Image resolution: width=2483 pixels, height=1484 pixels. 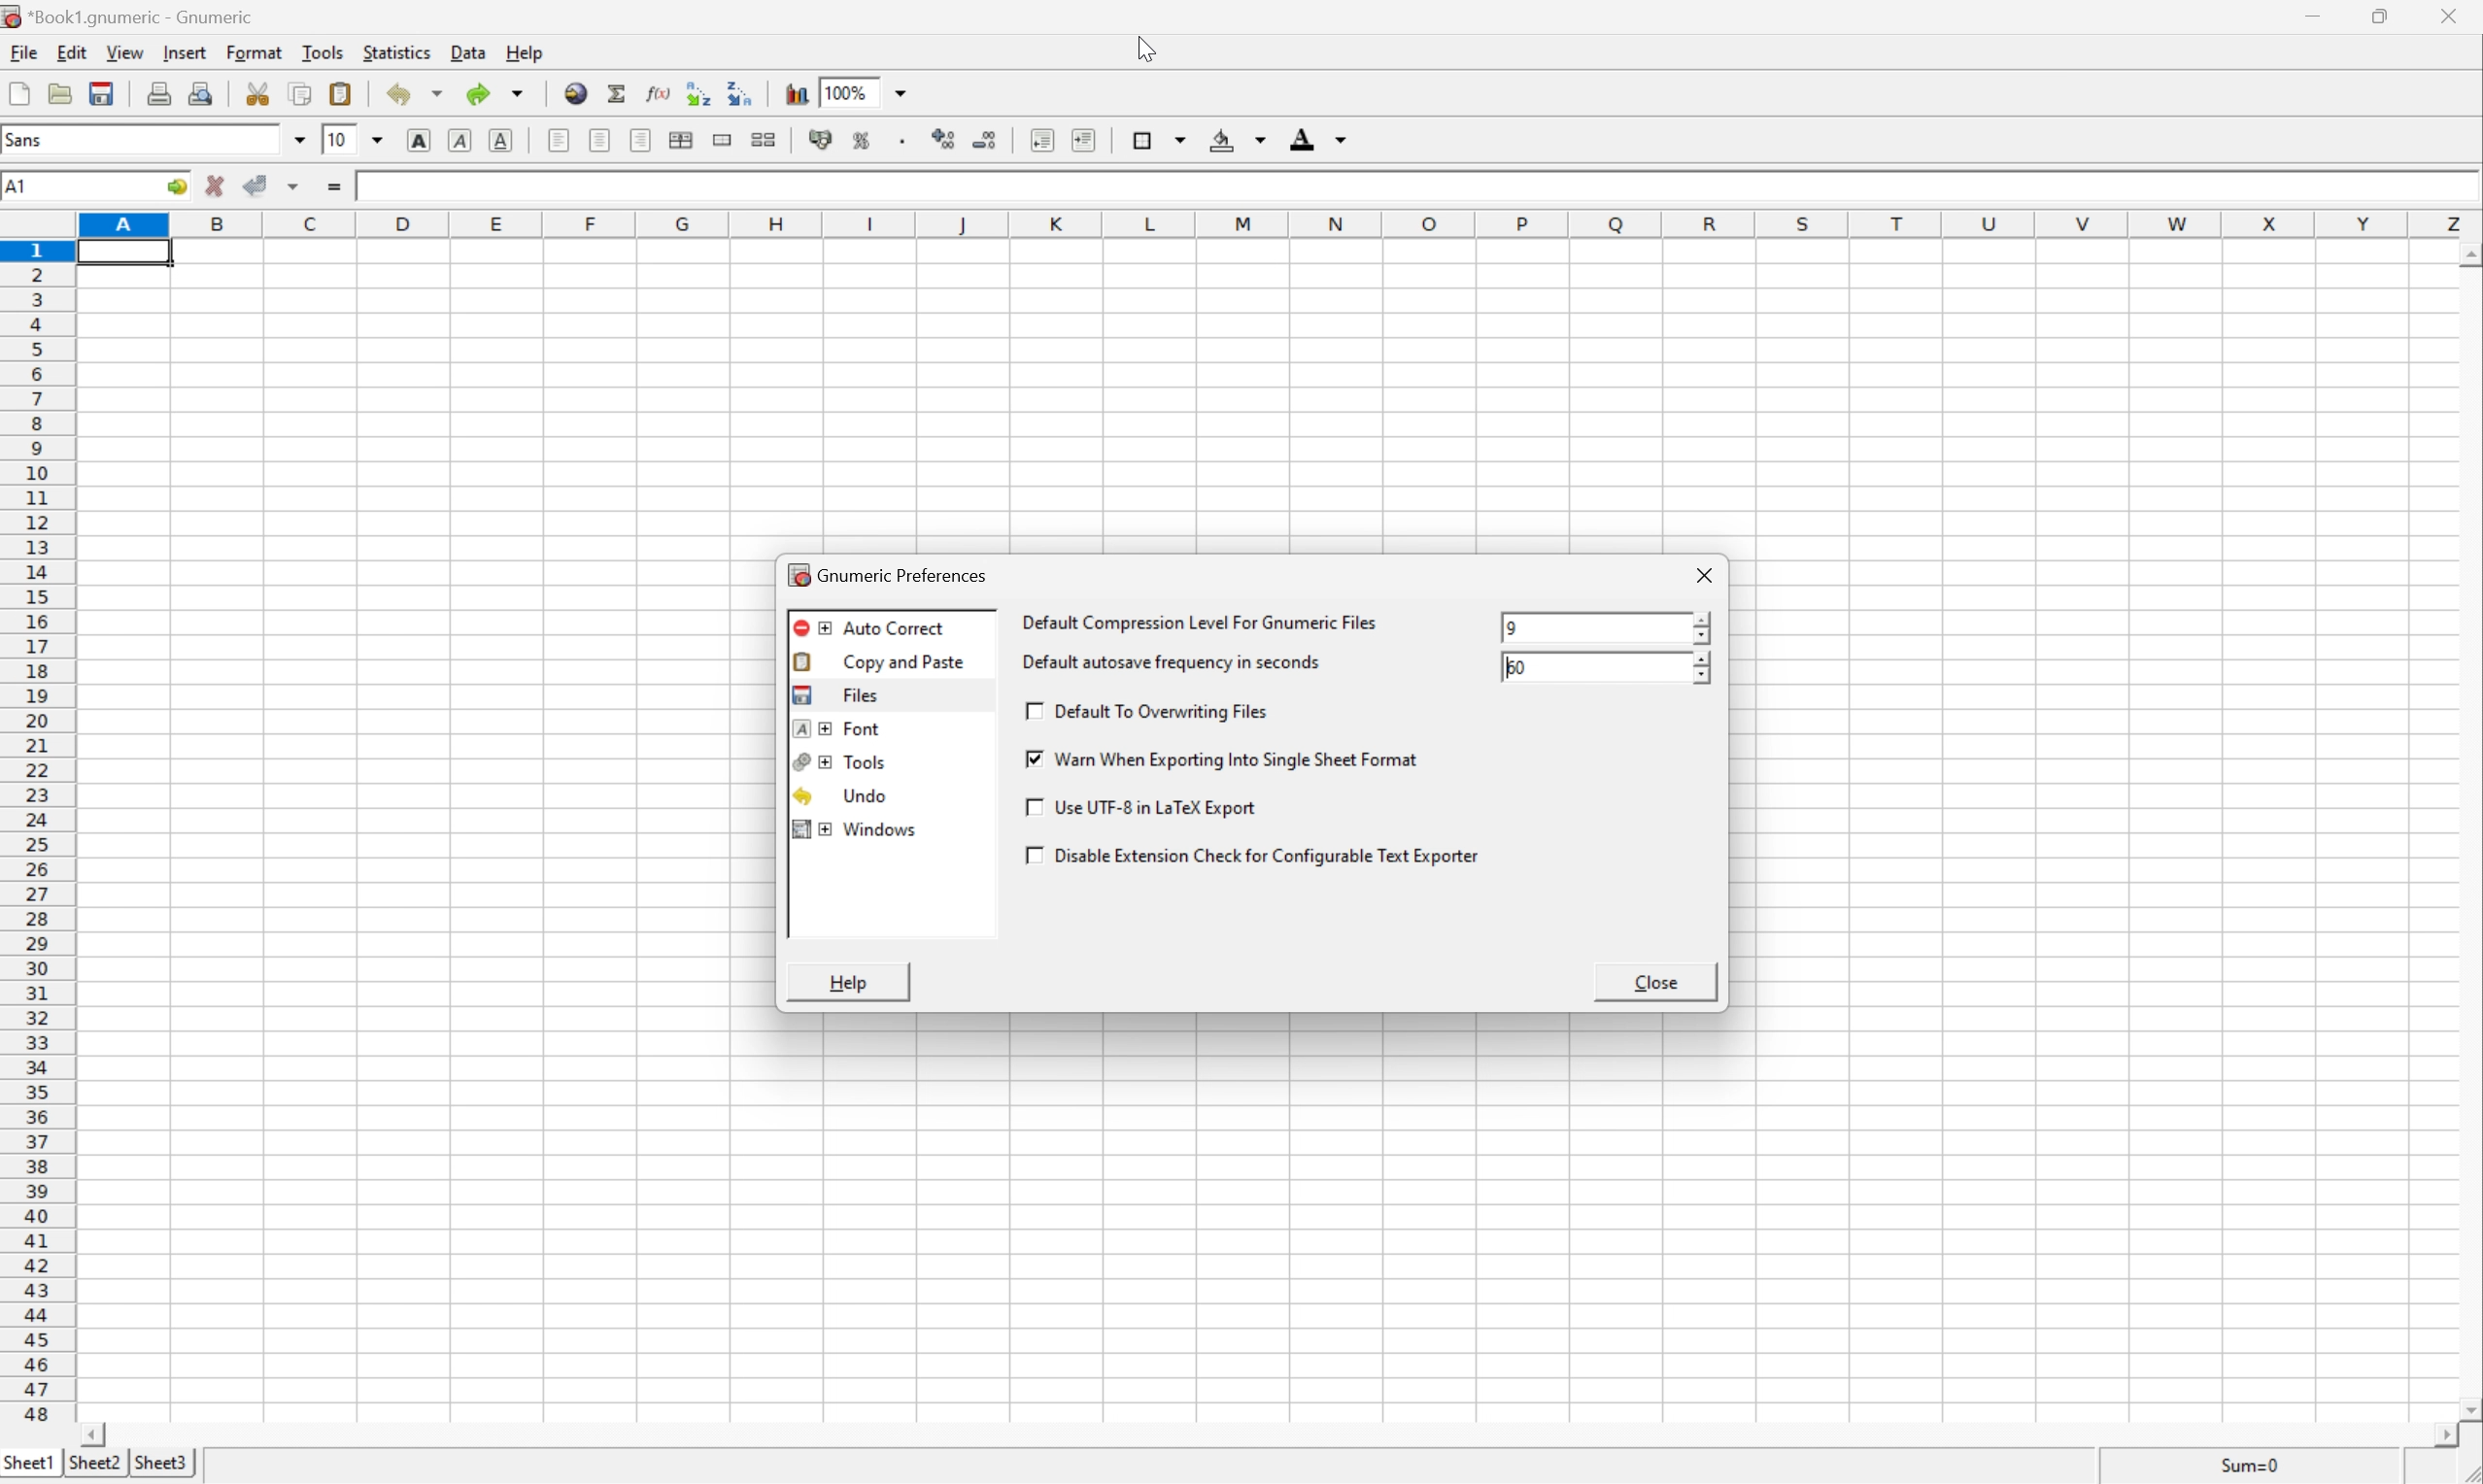 I want to click on default to overwriting files, so click(x=1149, y=712).